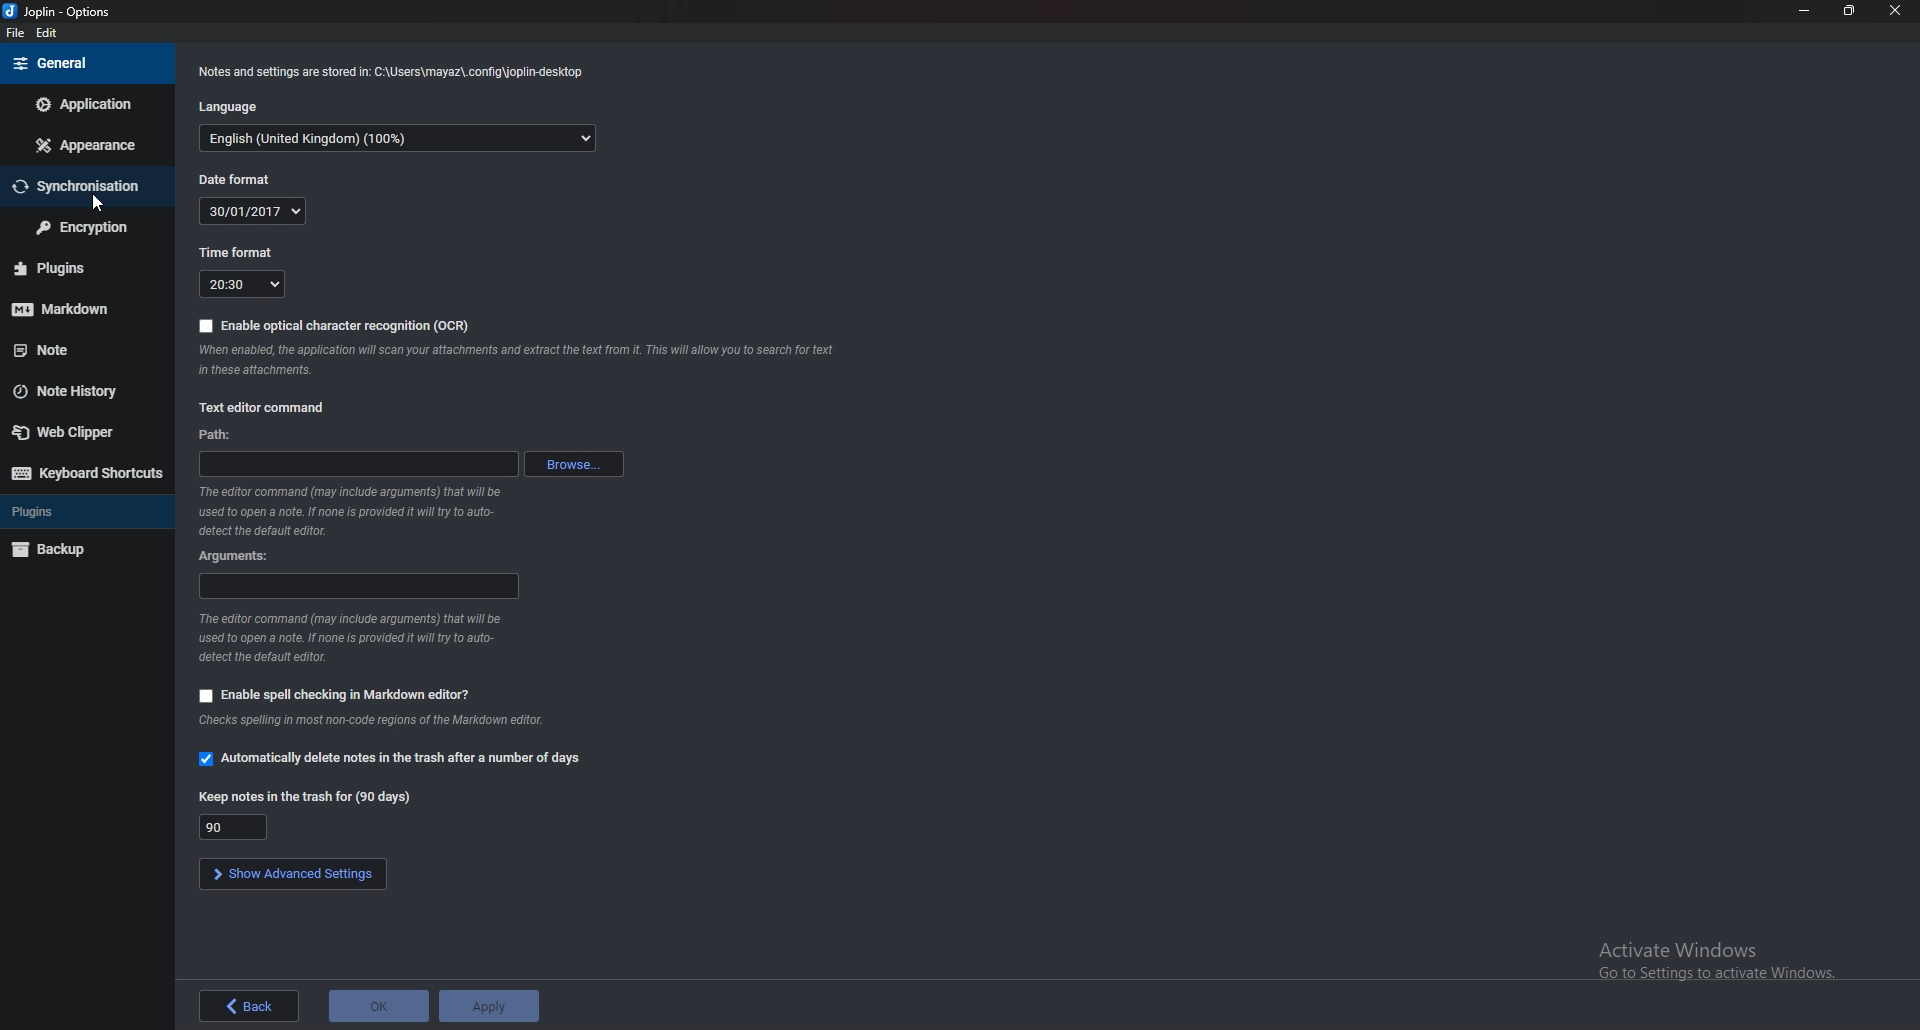 This screenshot has height=1030, width=1920. Describe the element at coordinates (575, 463) in the screenshot. I see `browse` at that location.